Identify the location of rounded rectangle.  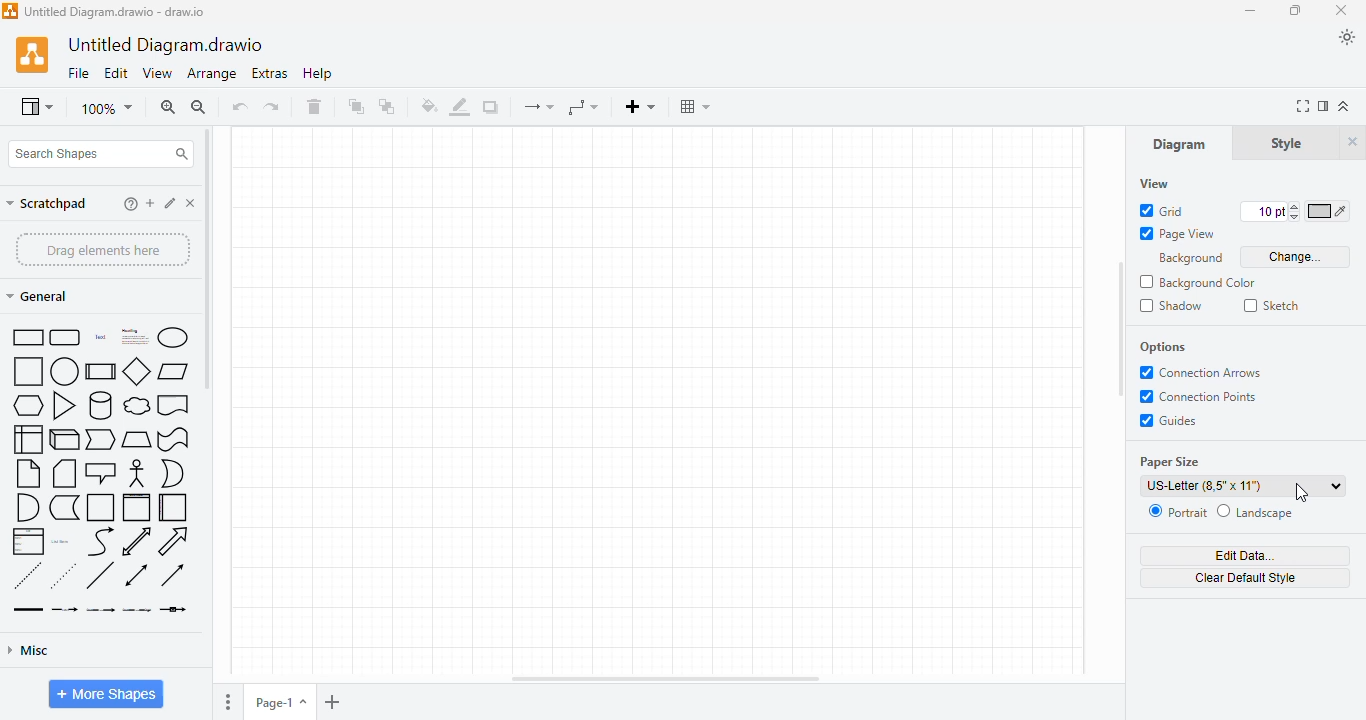
(66, 338).